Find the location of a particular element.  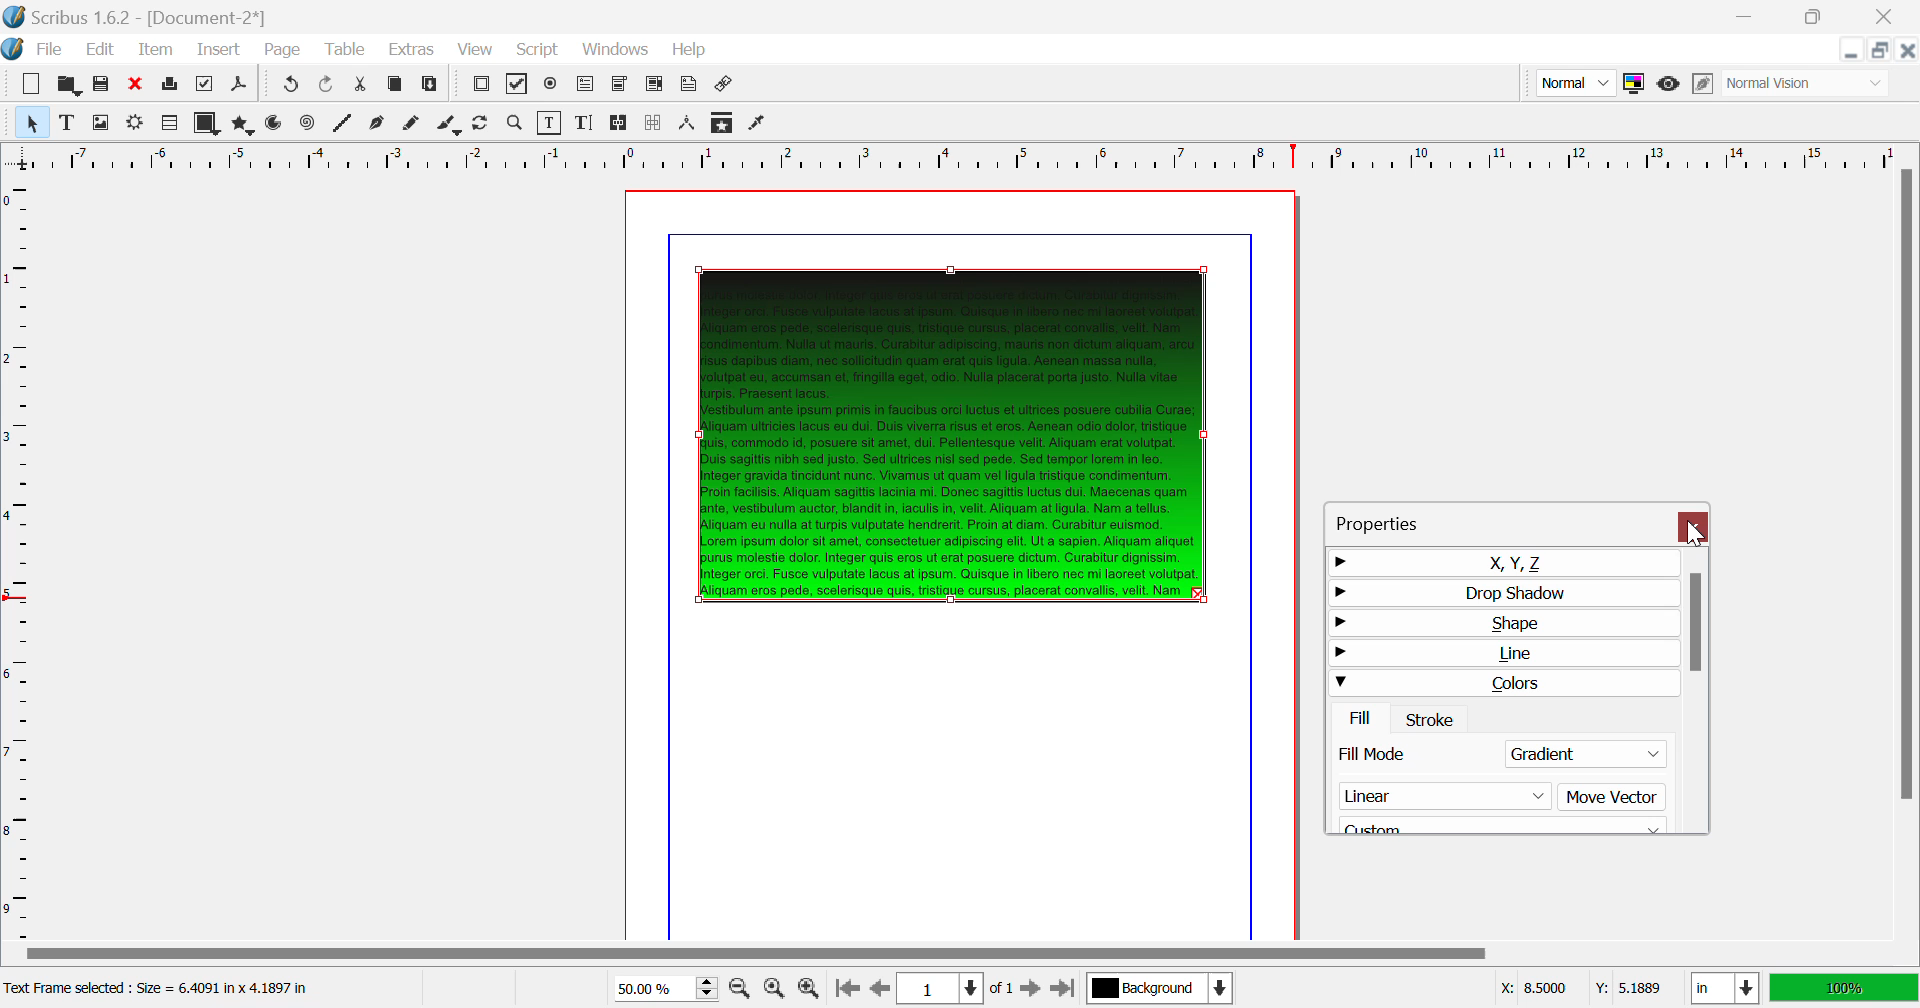

Horizontal Page Margins is located at coordinates (19, 557).